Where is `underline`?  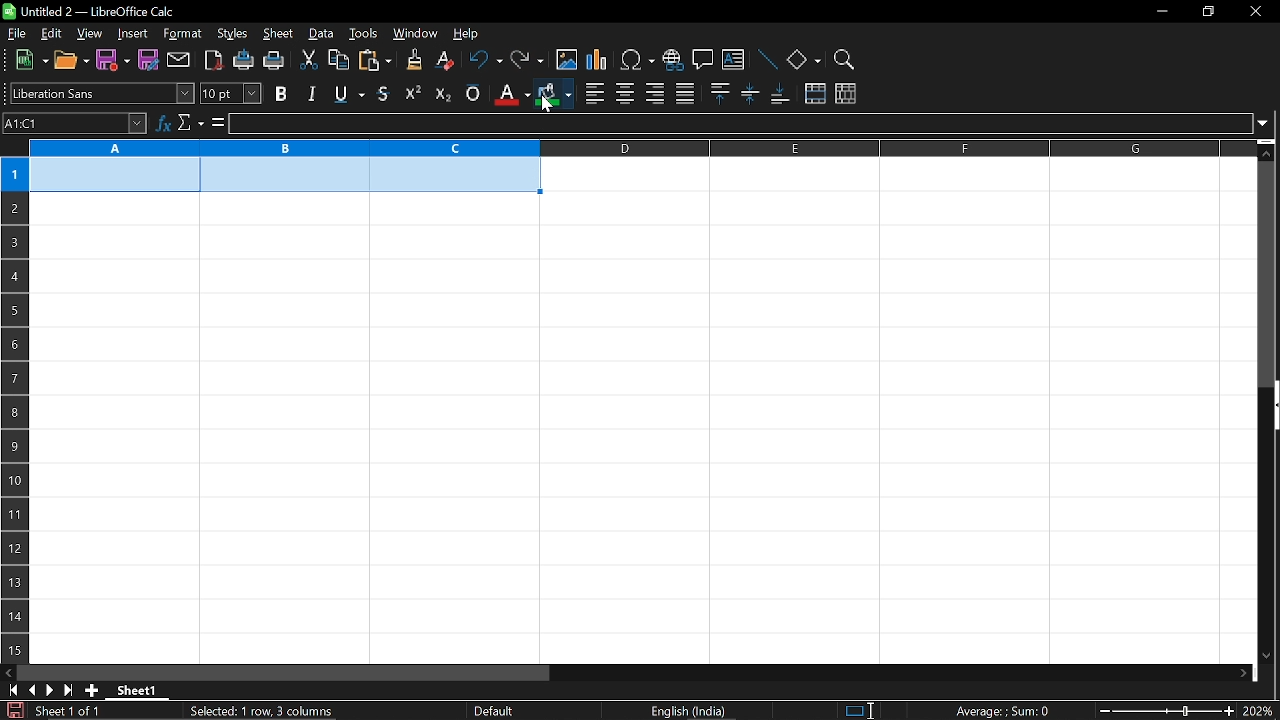 underline is located at coordinates (346, 94).